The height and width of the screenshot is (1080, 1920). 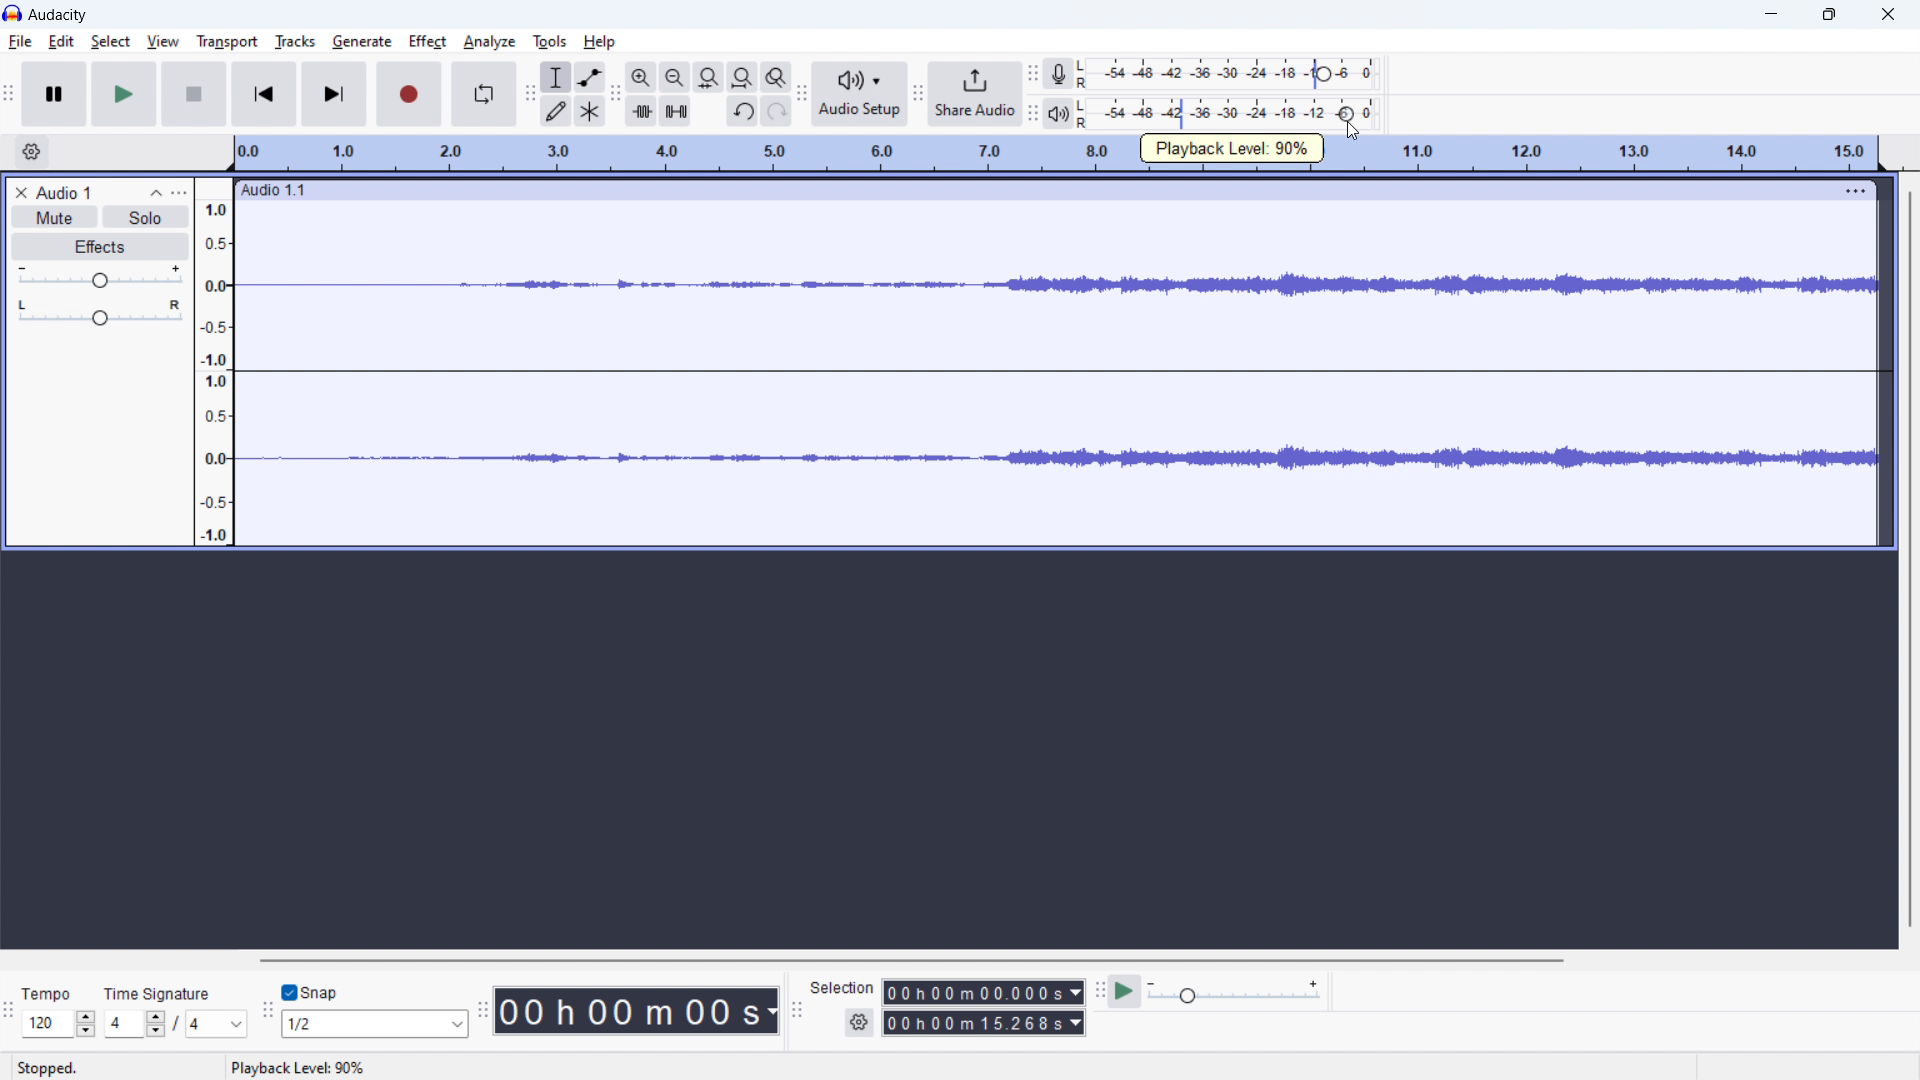 I want to click on Stopped, so click(x=46, y=1068).